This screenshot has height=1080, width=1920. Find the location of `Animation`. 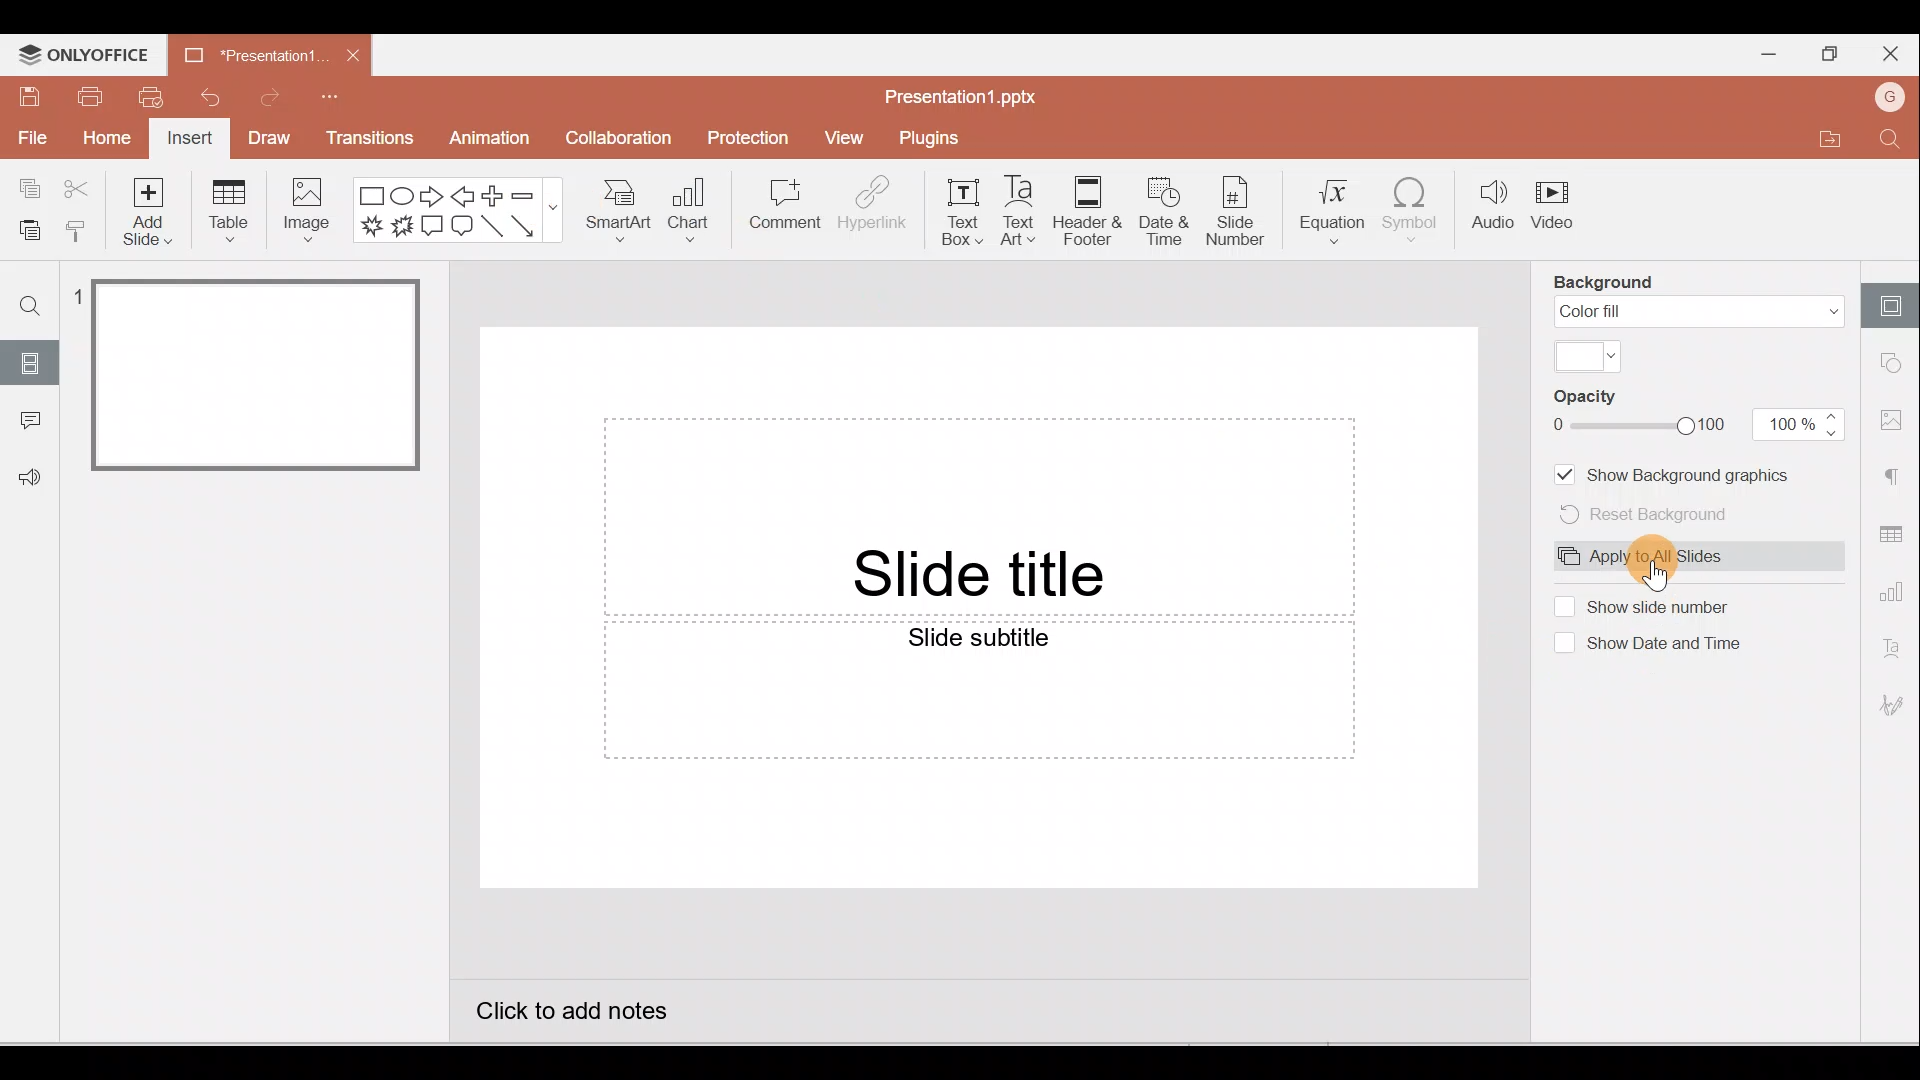

Animation is located at coordinates (485, 138).